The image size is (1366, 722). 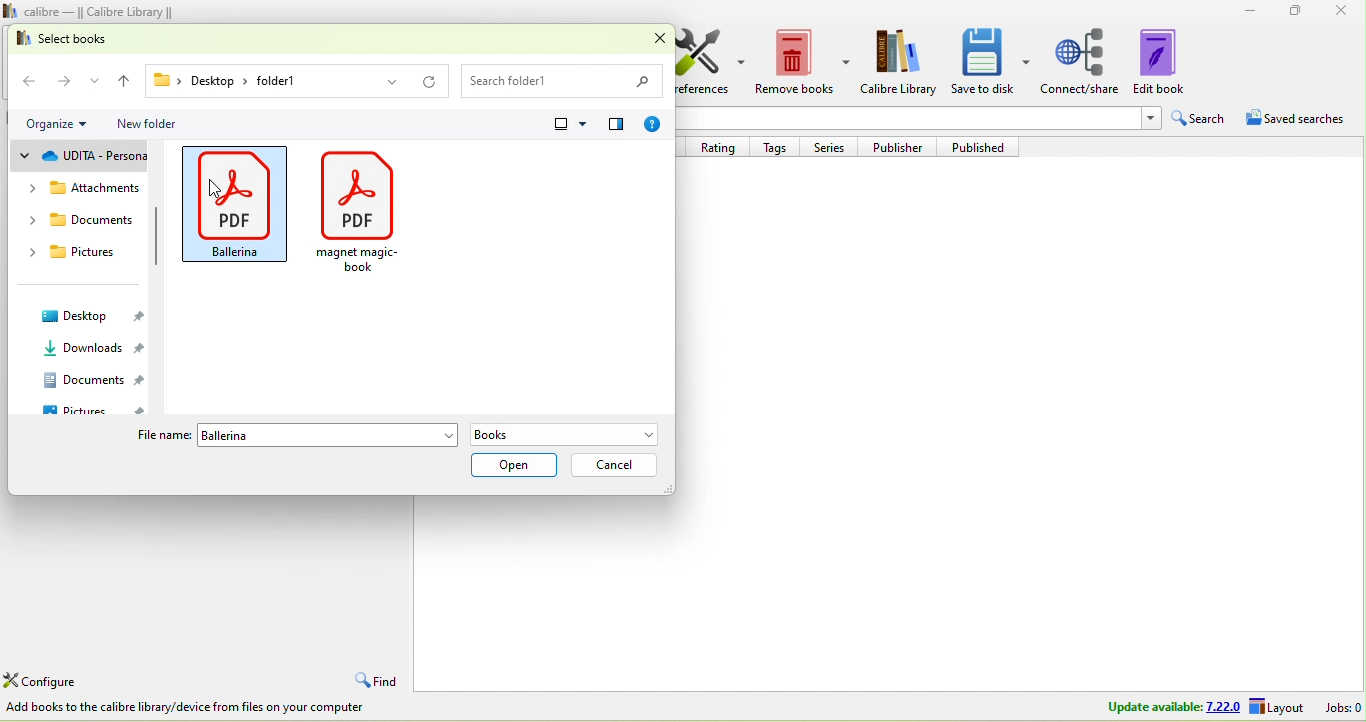 I want to click on close, so click(x=651, y=39).